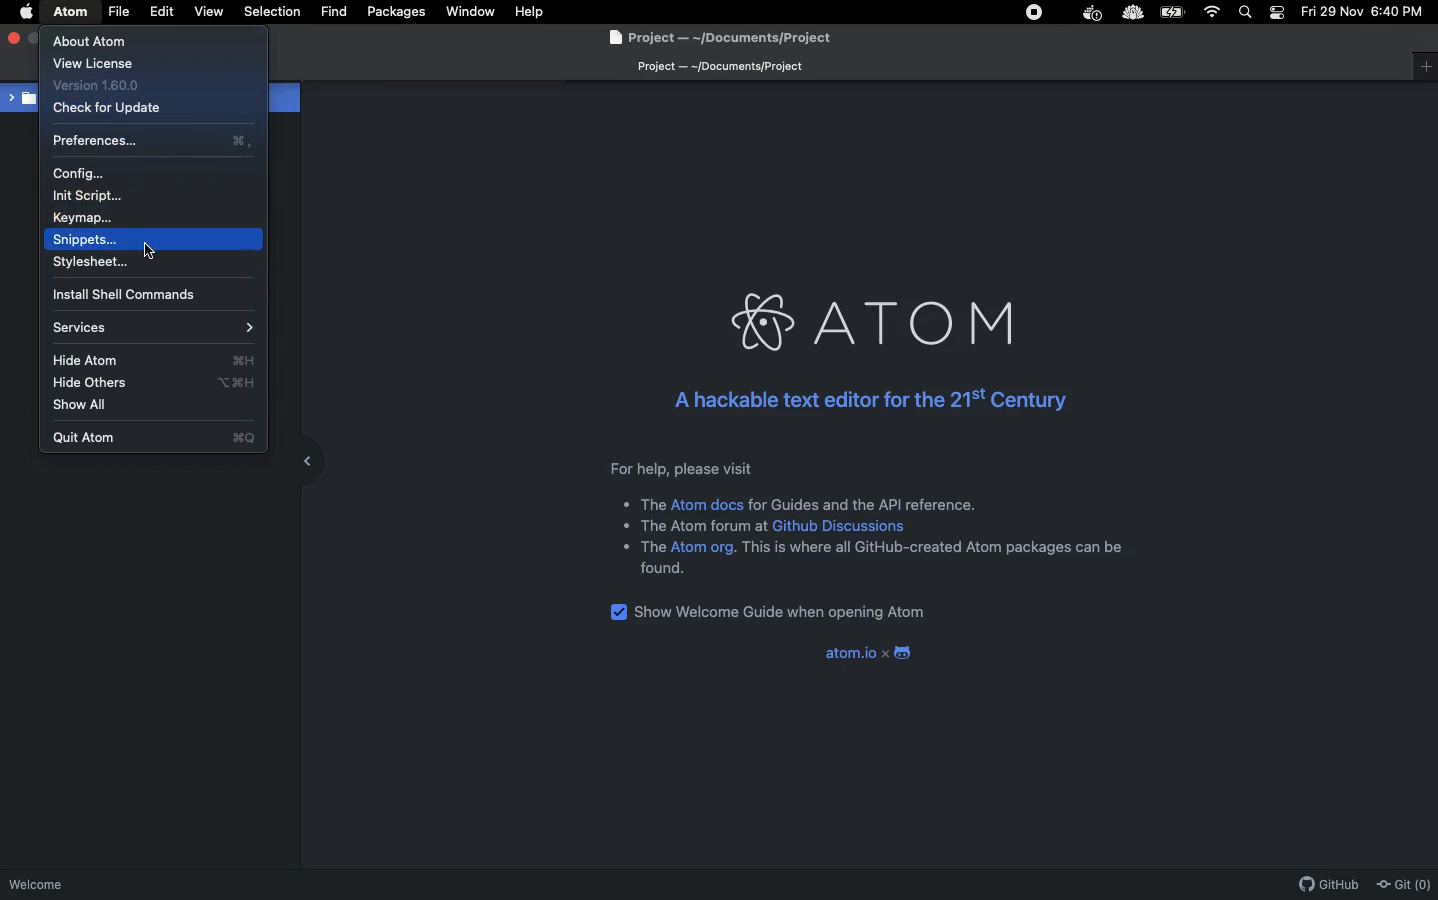 Image resolution: width=1438 pixels, height=900 pixels. What do you see at coordinates (718, 68) in the screenshot?
I see `file path` at bounding box center [718, 68].